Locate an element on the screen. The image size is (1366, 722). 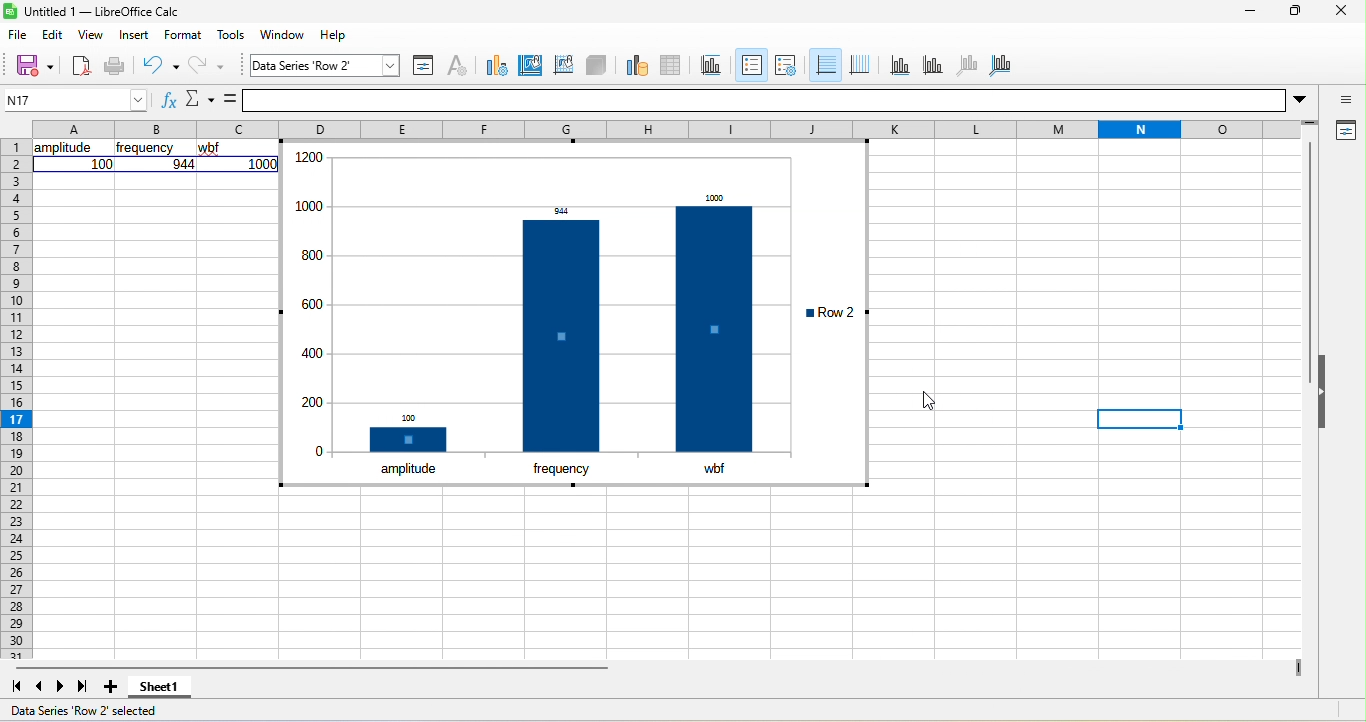
chart area is located at coordinates (326, 65).